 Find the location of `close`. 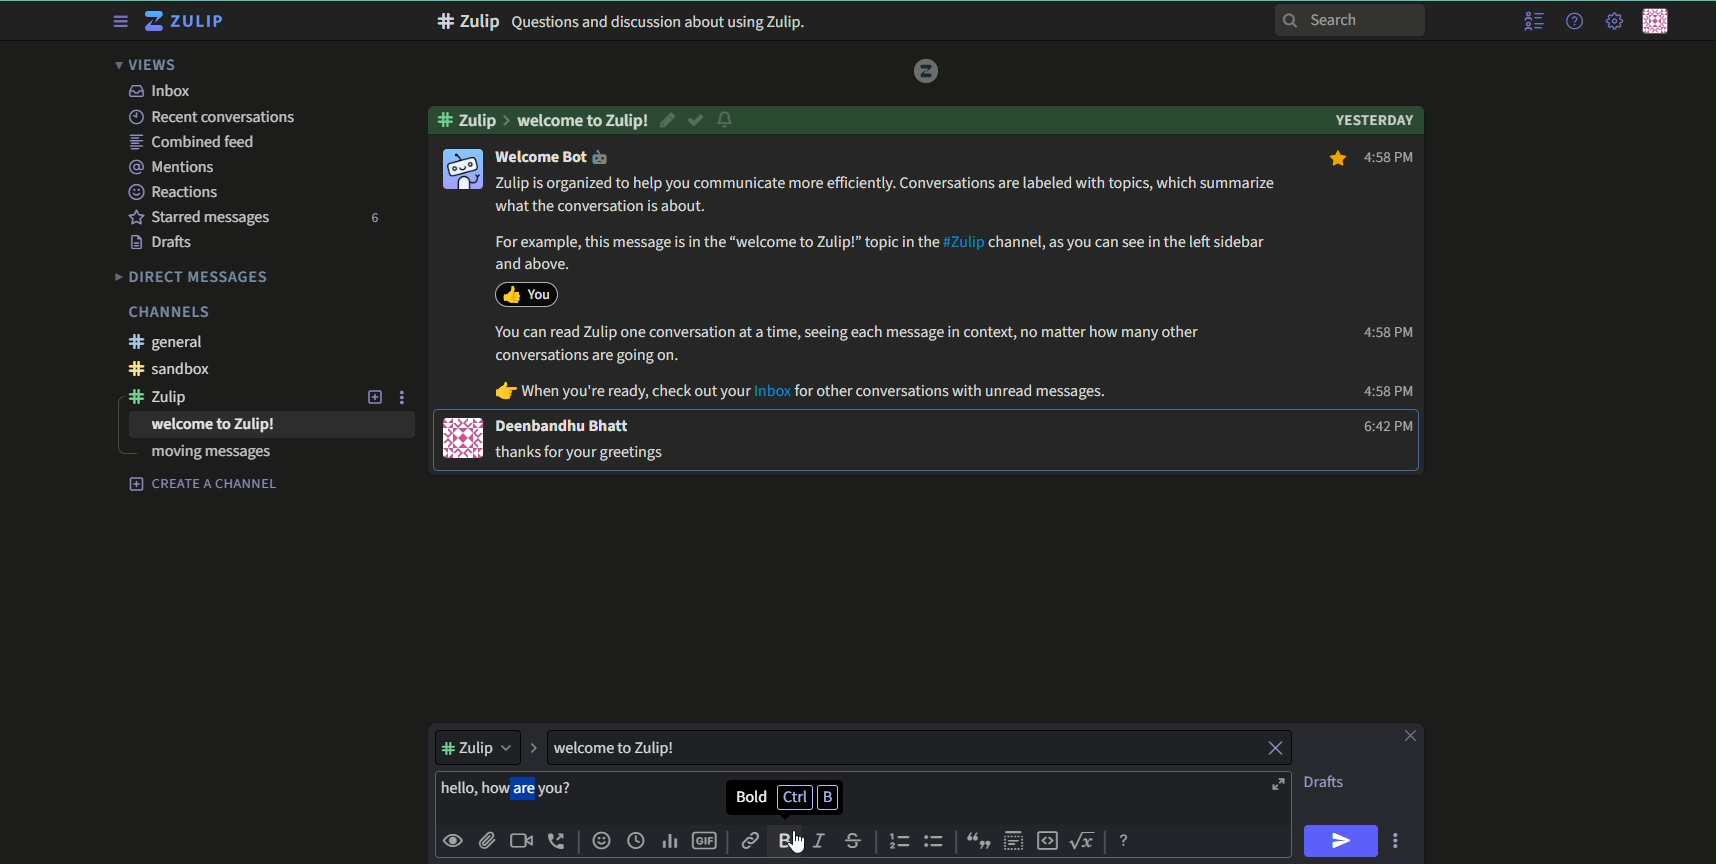

close is located at coordinates (1408, 736).